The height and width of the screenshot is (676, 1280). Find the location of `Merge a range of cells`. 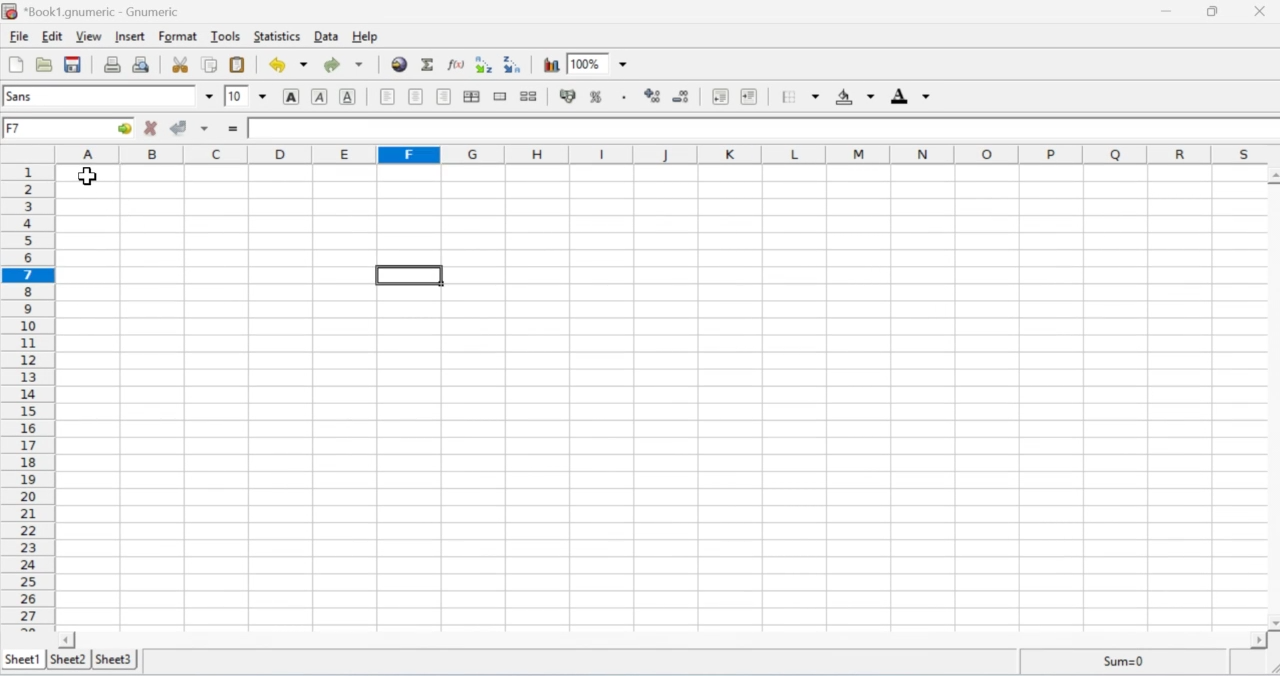

Merge a range of cells is located at coordinates (502, 97).